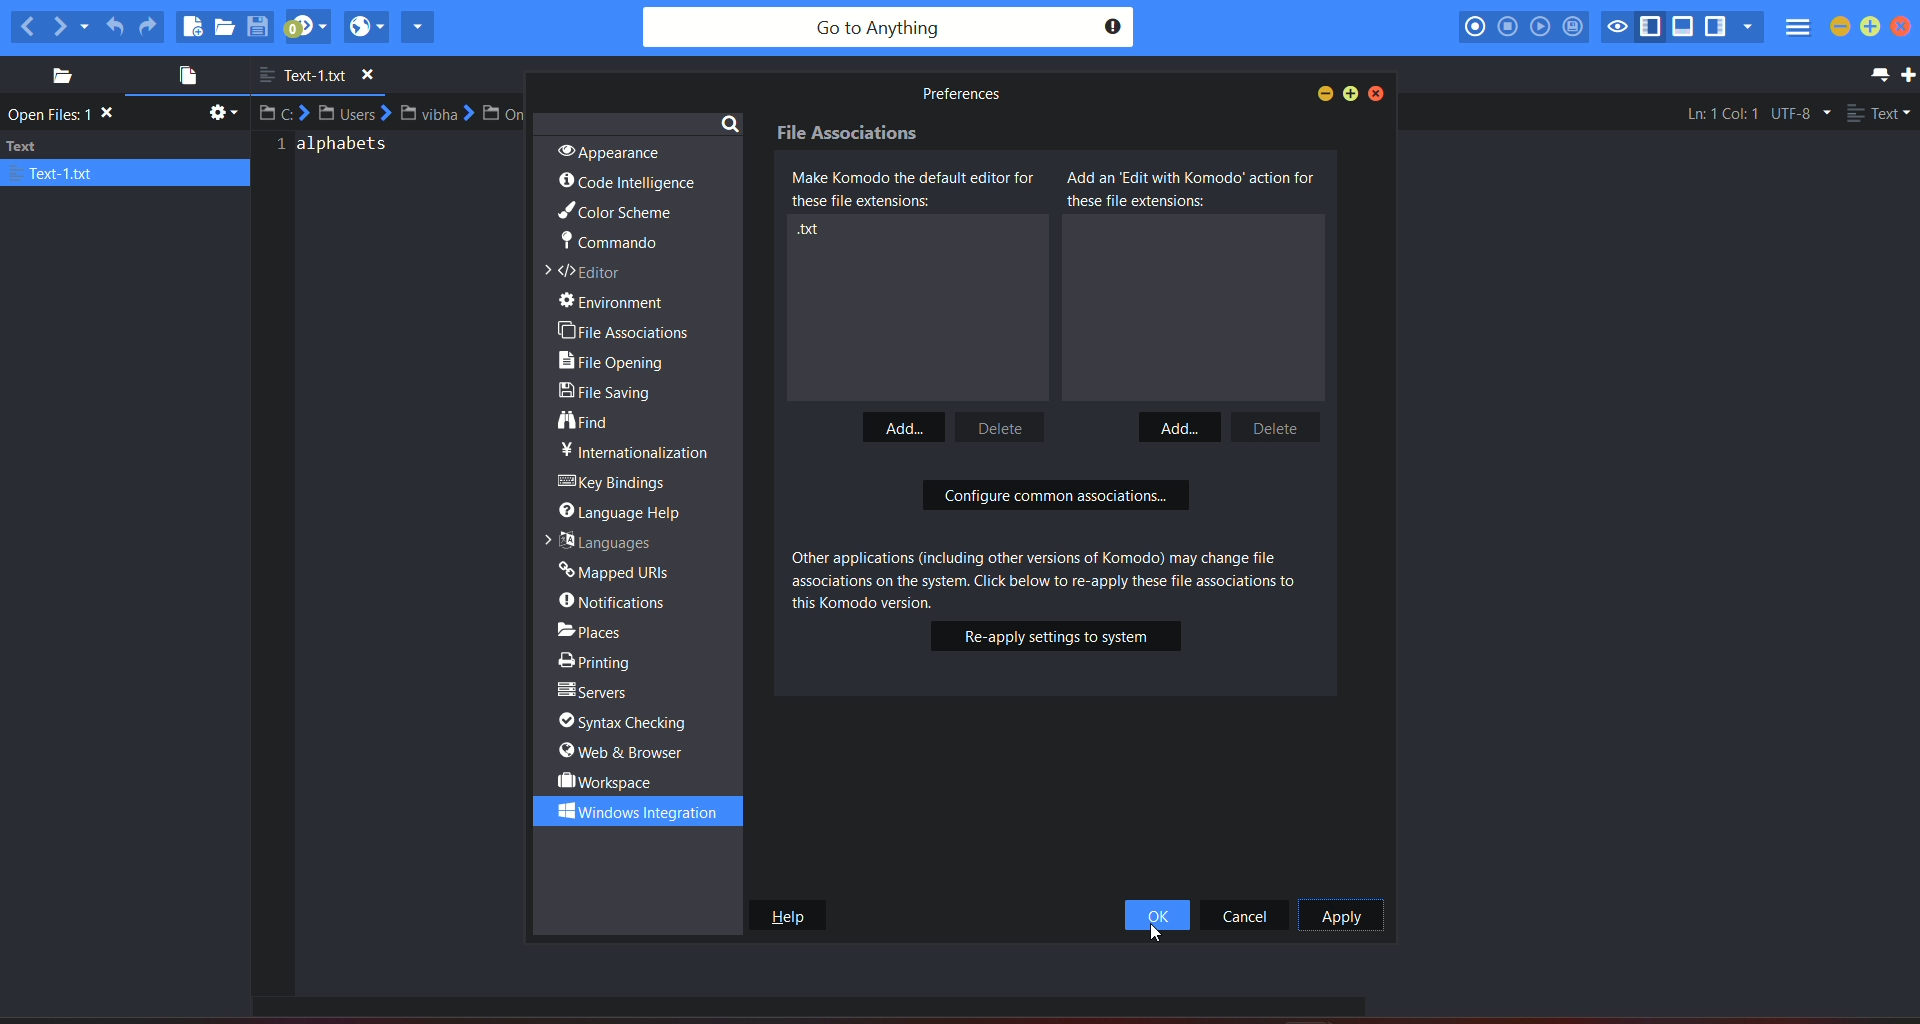 Image resolution: width=1920 pixels, height=1024 pixels. I want to click on stop recording, so click(1506, 26).